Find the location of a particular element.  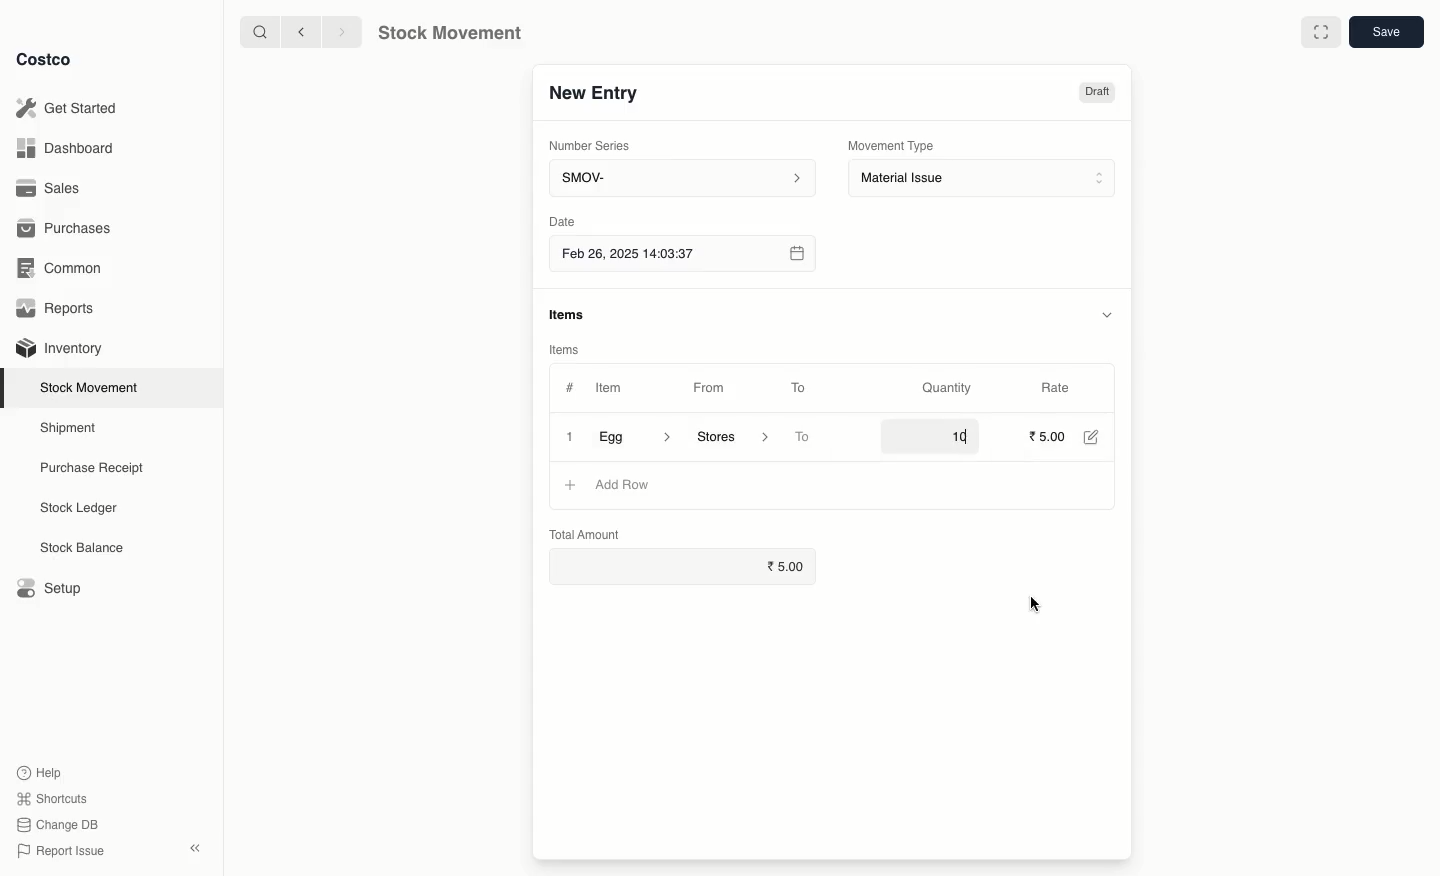

SMOV- is located at coordinates (682, 177).